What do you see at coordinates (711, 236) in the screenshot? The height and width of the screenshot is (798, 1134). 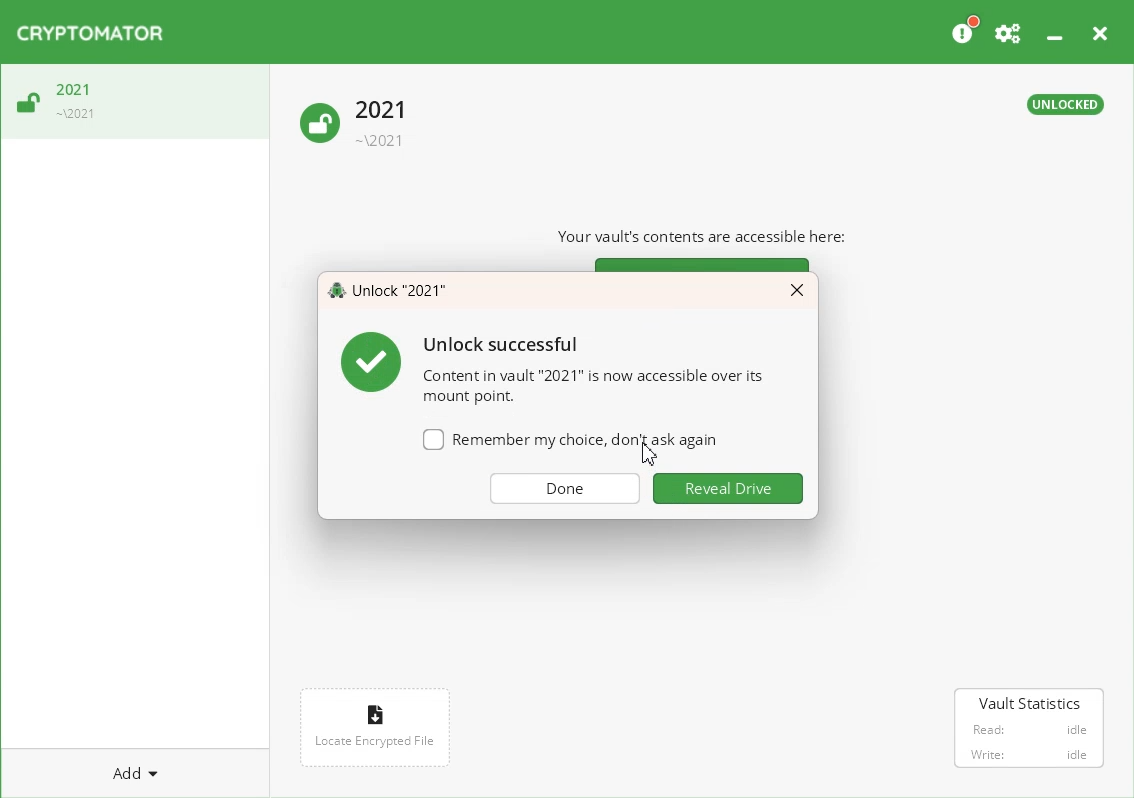 I see `Your vault's contents are accessible here:` at bounding box center [711, 236].